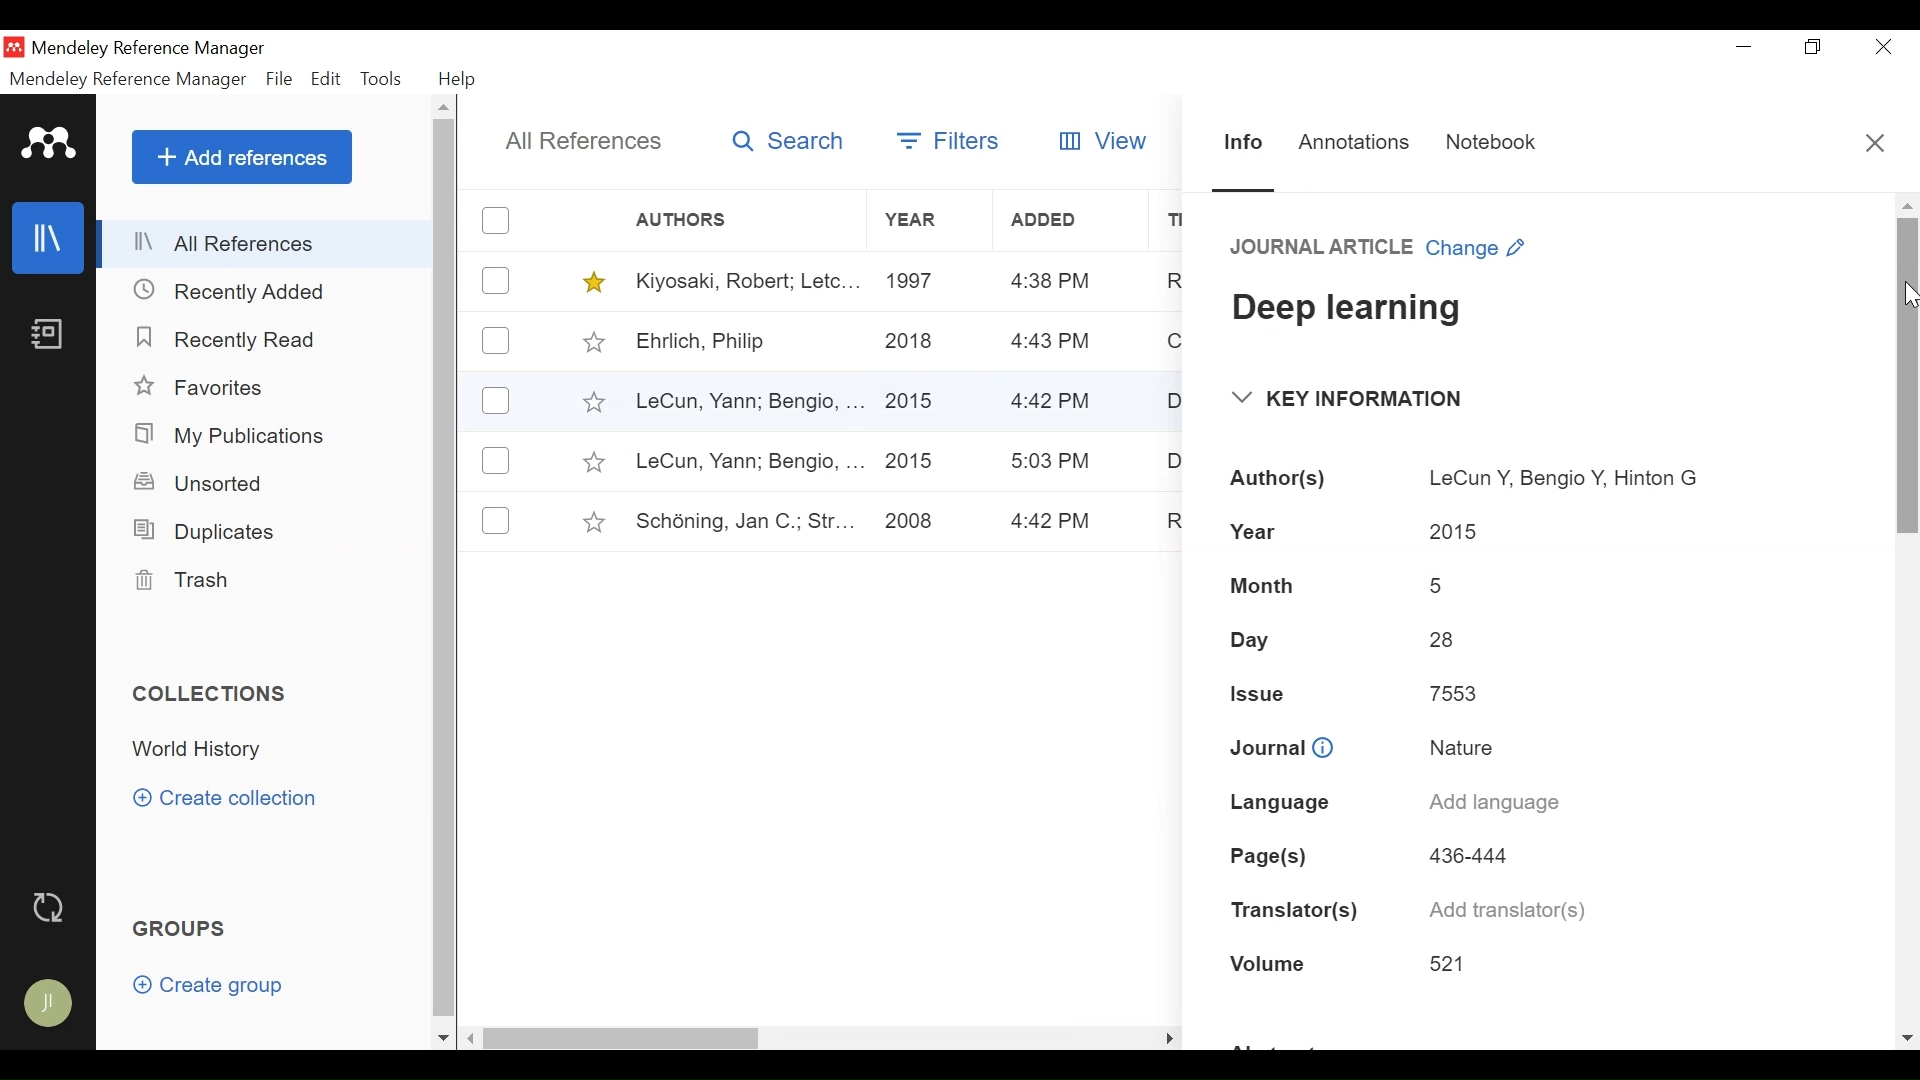 This screenshot has width=1920, height=1080. What do you see at coordinates (592, 401) in the screenshot?
I see `Toggle Favorites` at bounding box center [592, 401].